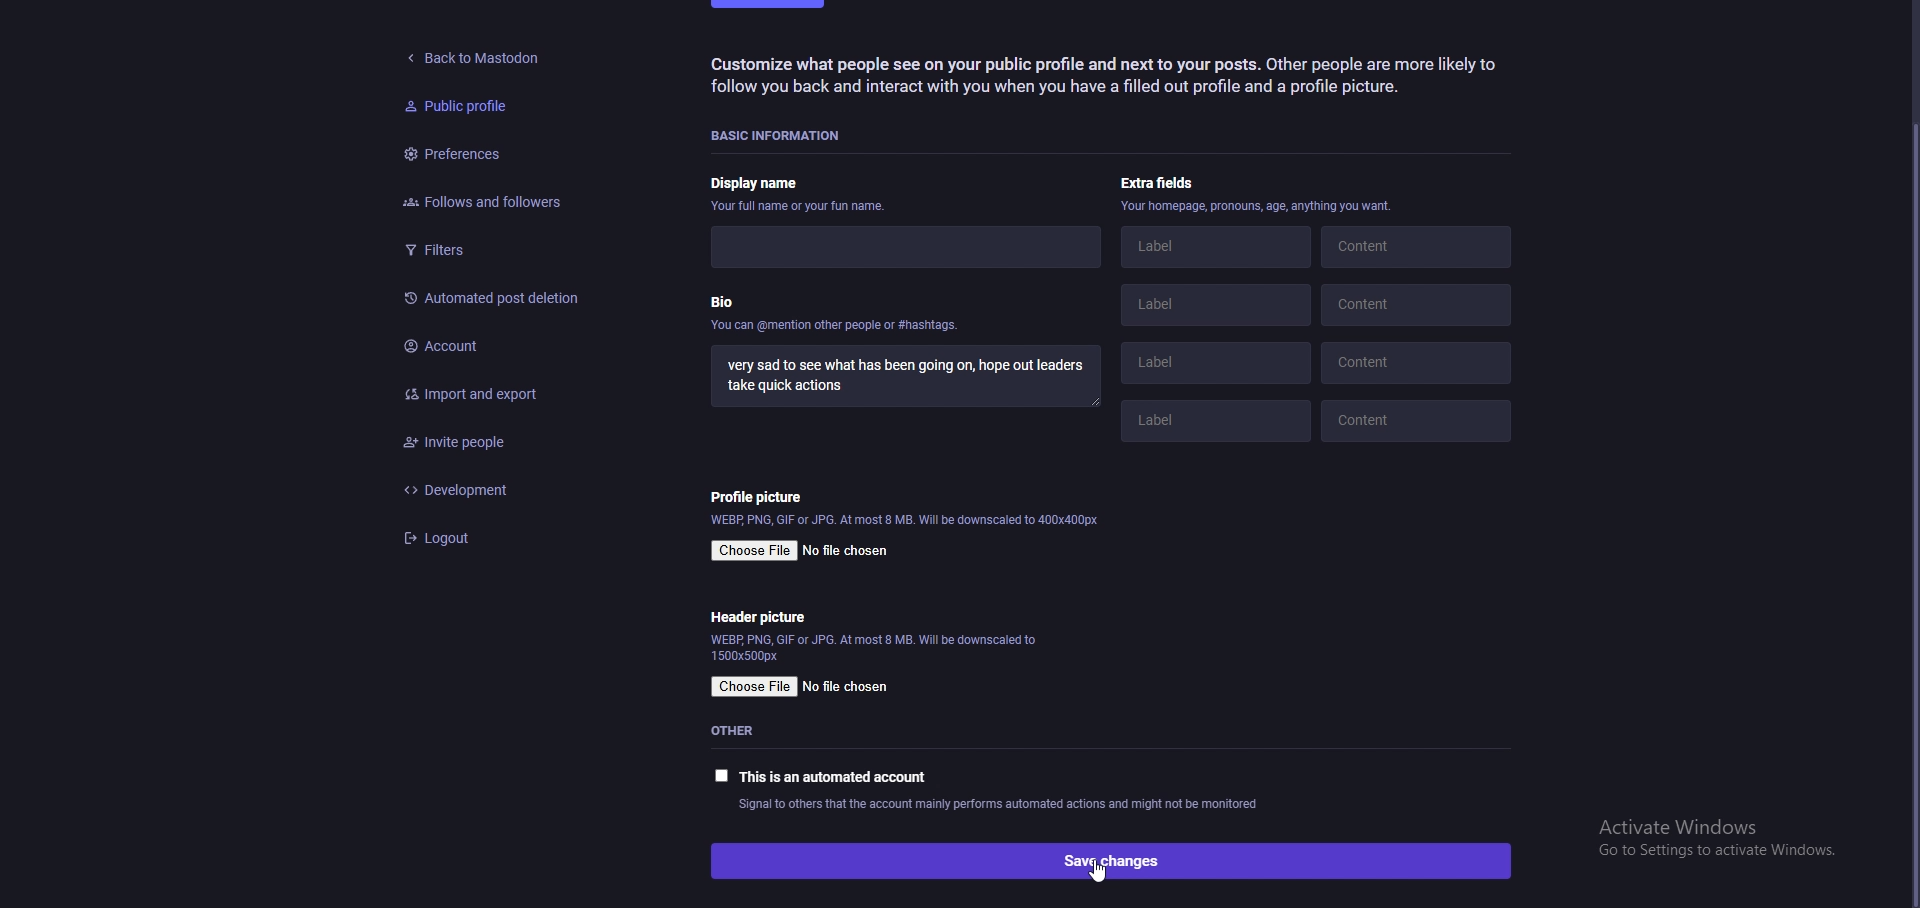 Image resolution: width=1920 pixels, height=908 pixels. What do you see at coordinates (1163, 183) in the screenshot?
I see `extra fields` at bounding box center [1163, 183].